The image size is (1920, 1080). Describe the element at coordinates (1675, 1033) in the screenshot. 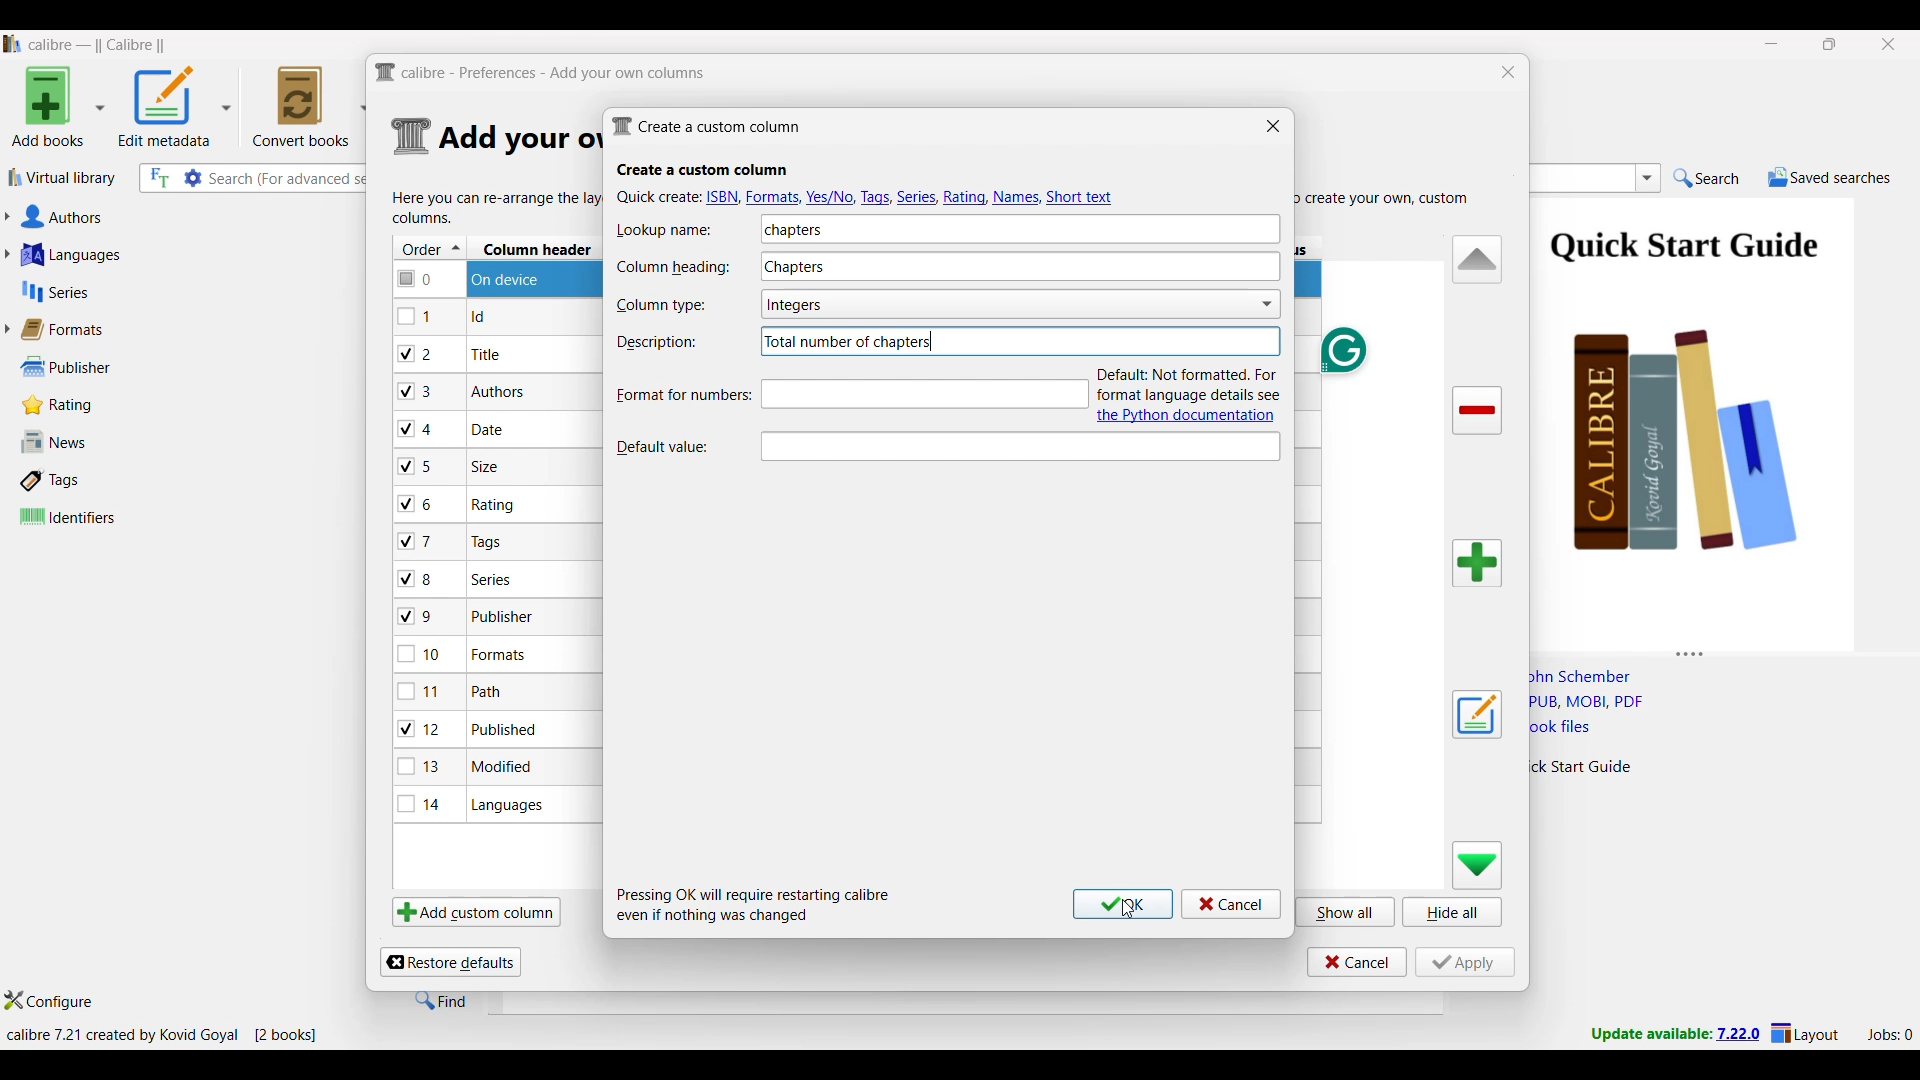

I see `New version update notifcation` at that location.